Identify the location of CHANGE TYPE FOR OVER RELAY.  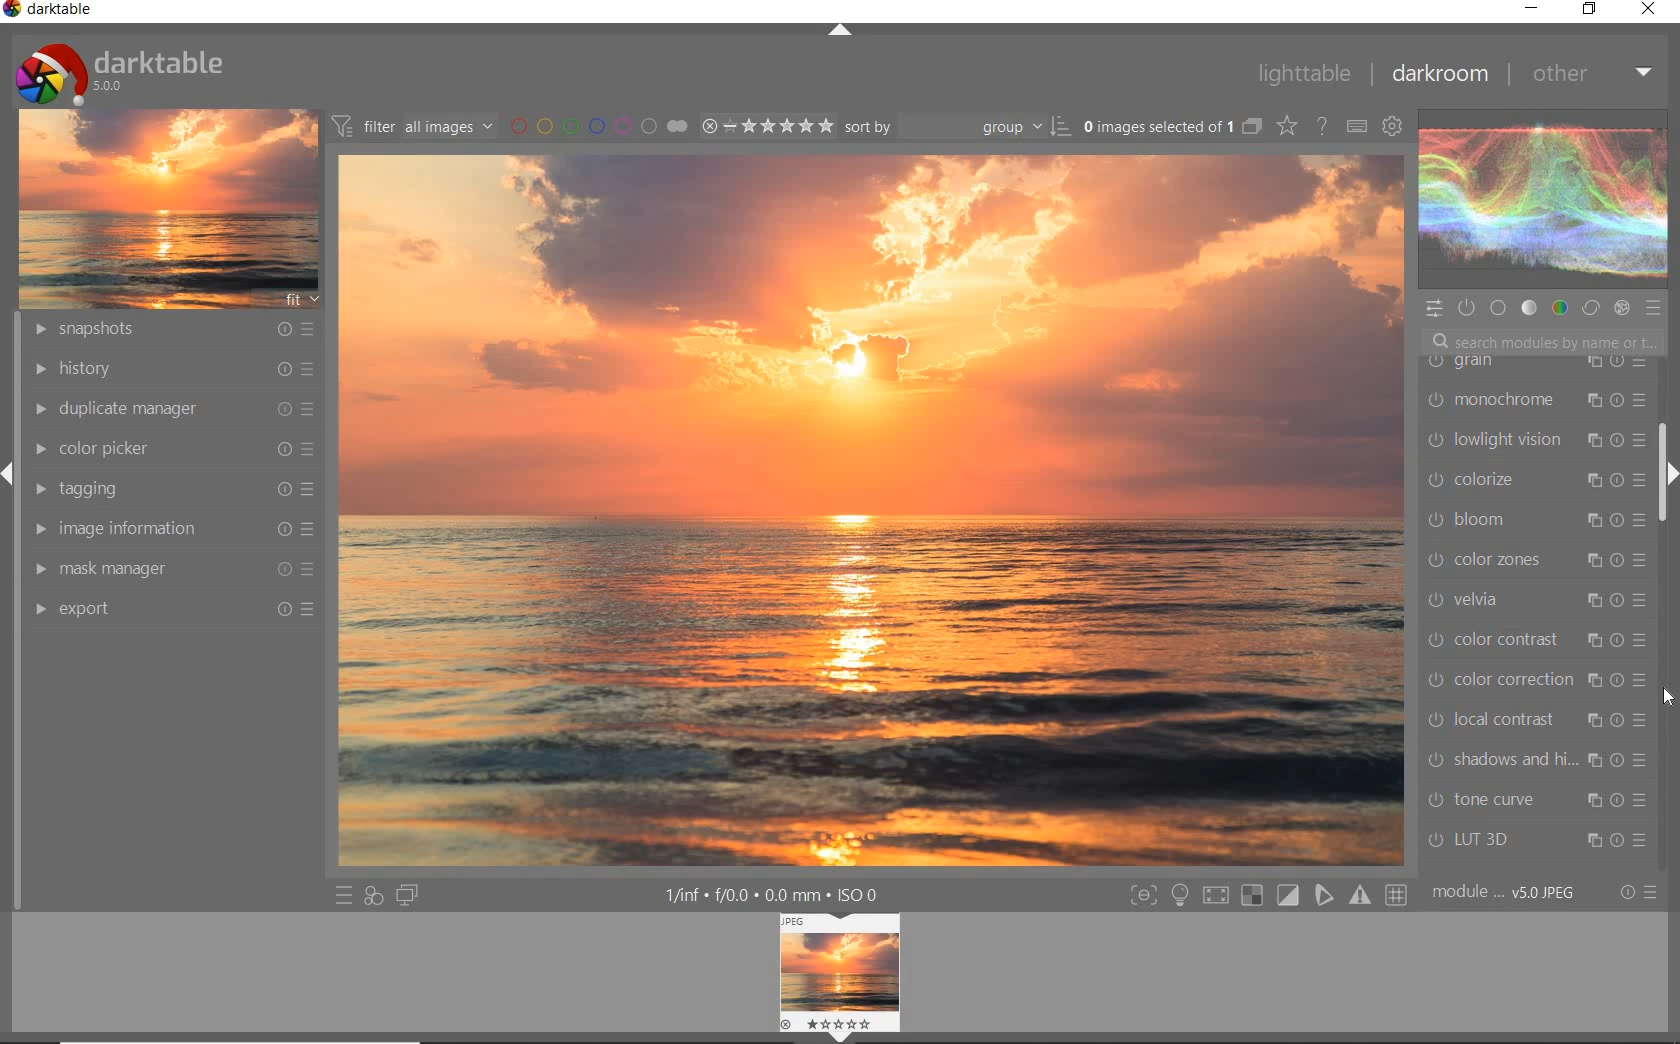
(1286, 125).